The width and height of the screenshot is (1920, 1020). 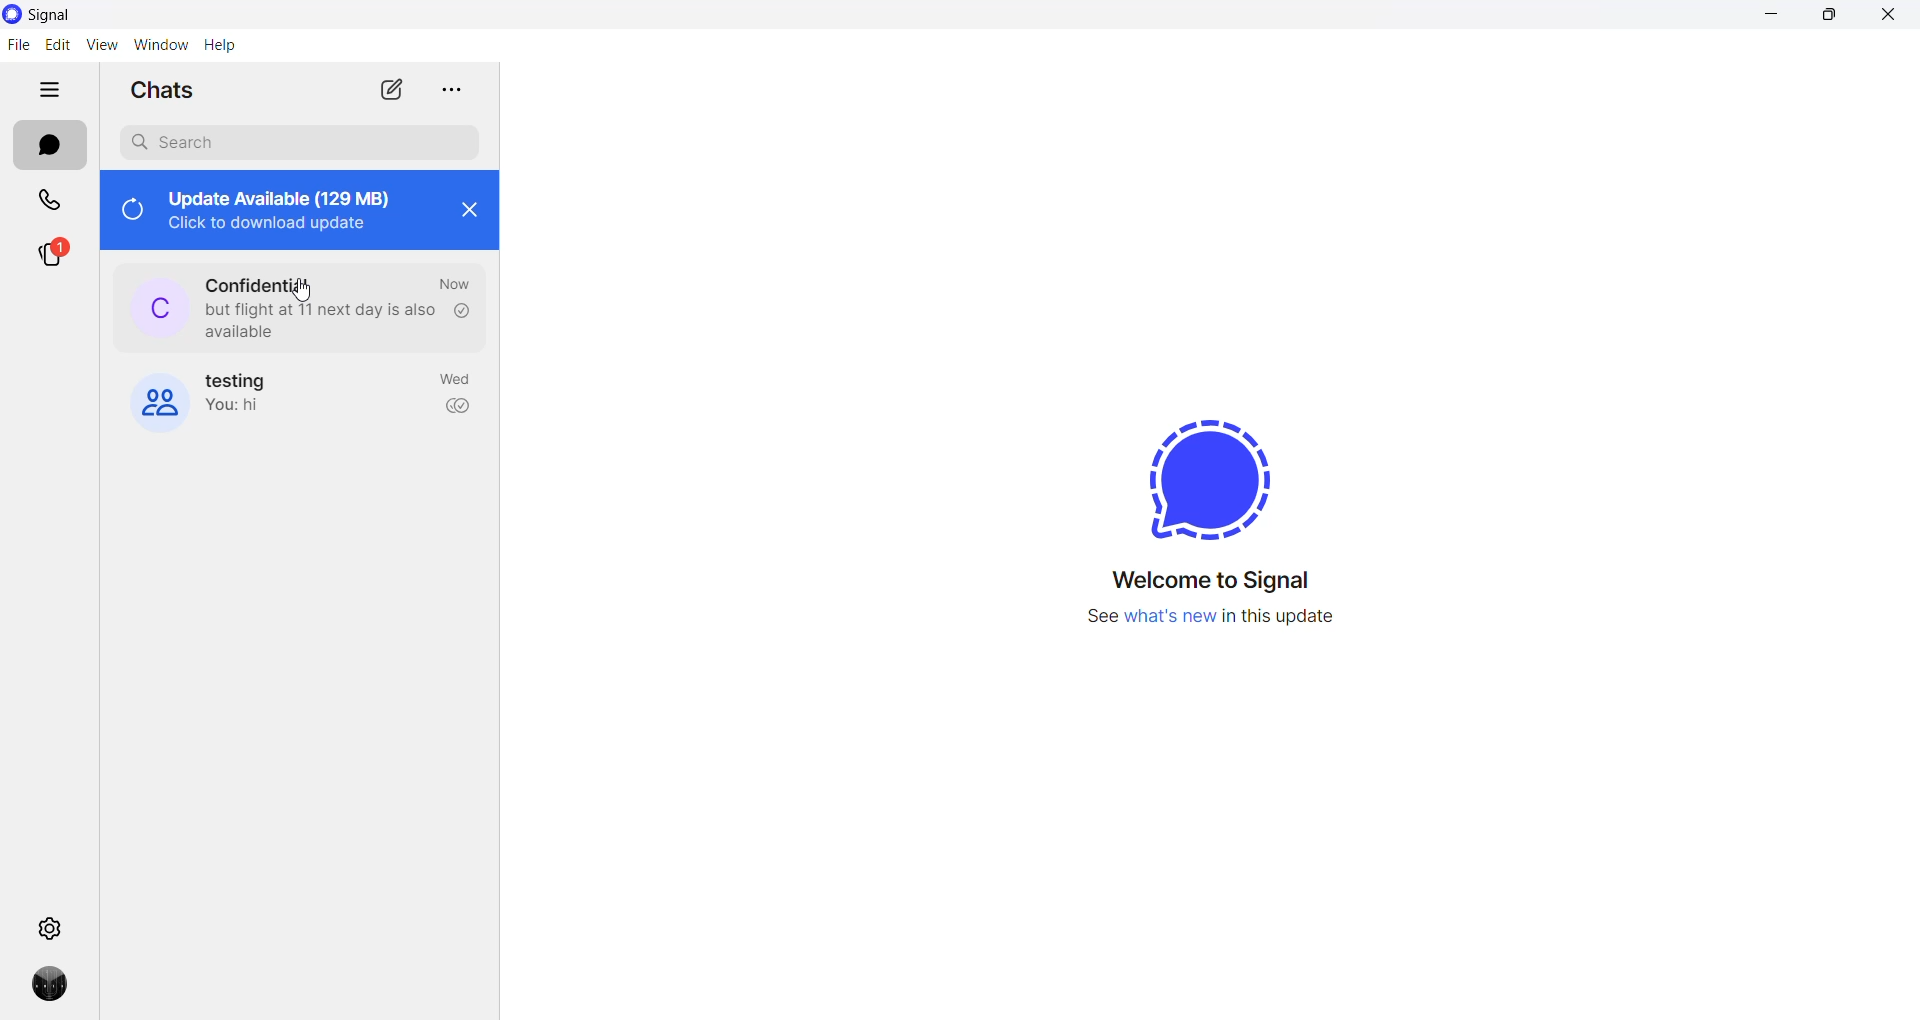 I want to click on hide tabs, so click(x=49, y=91).